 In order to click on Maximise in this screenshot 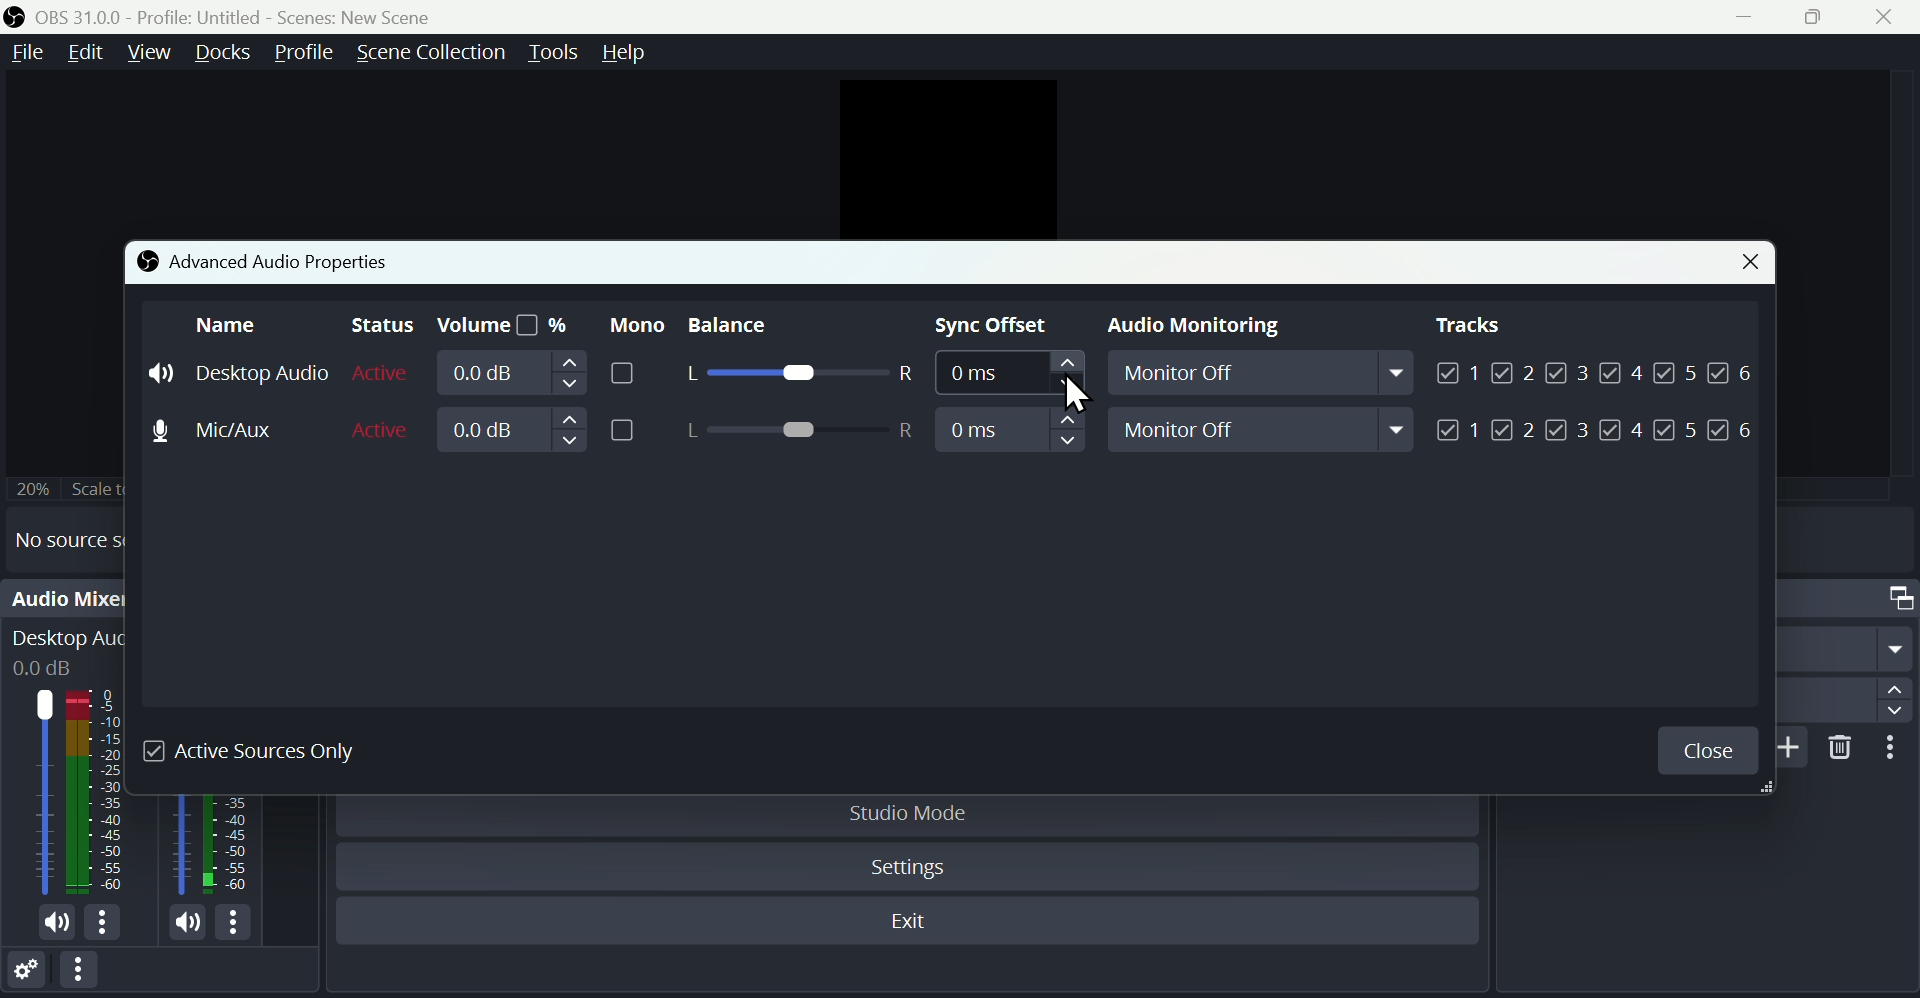, I will do `click(1824, 16)`.